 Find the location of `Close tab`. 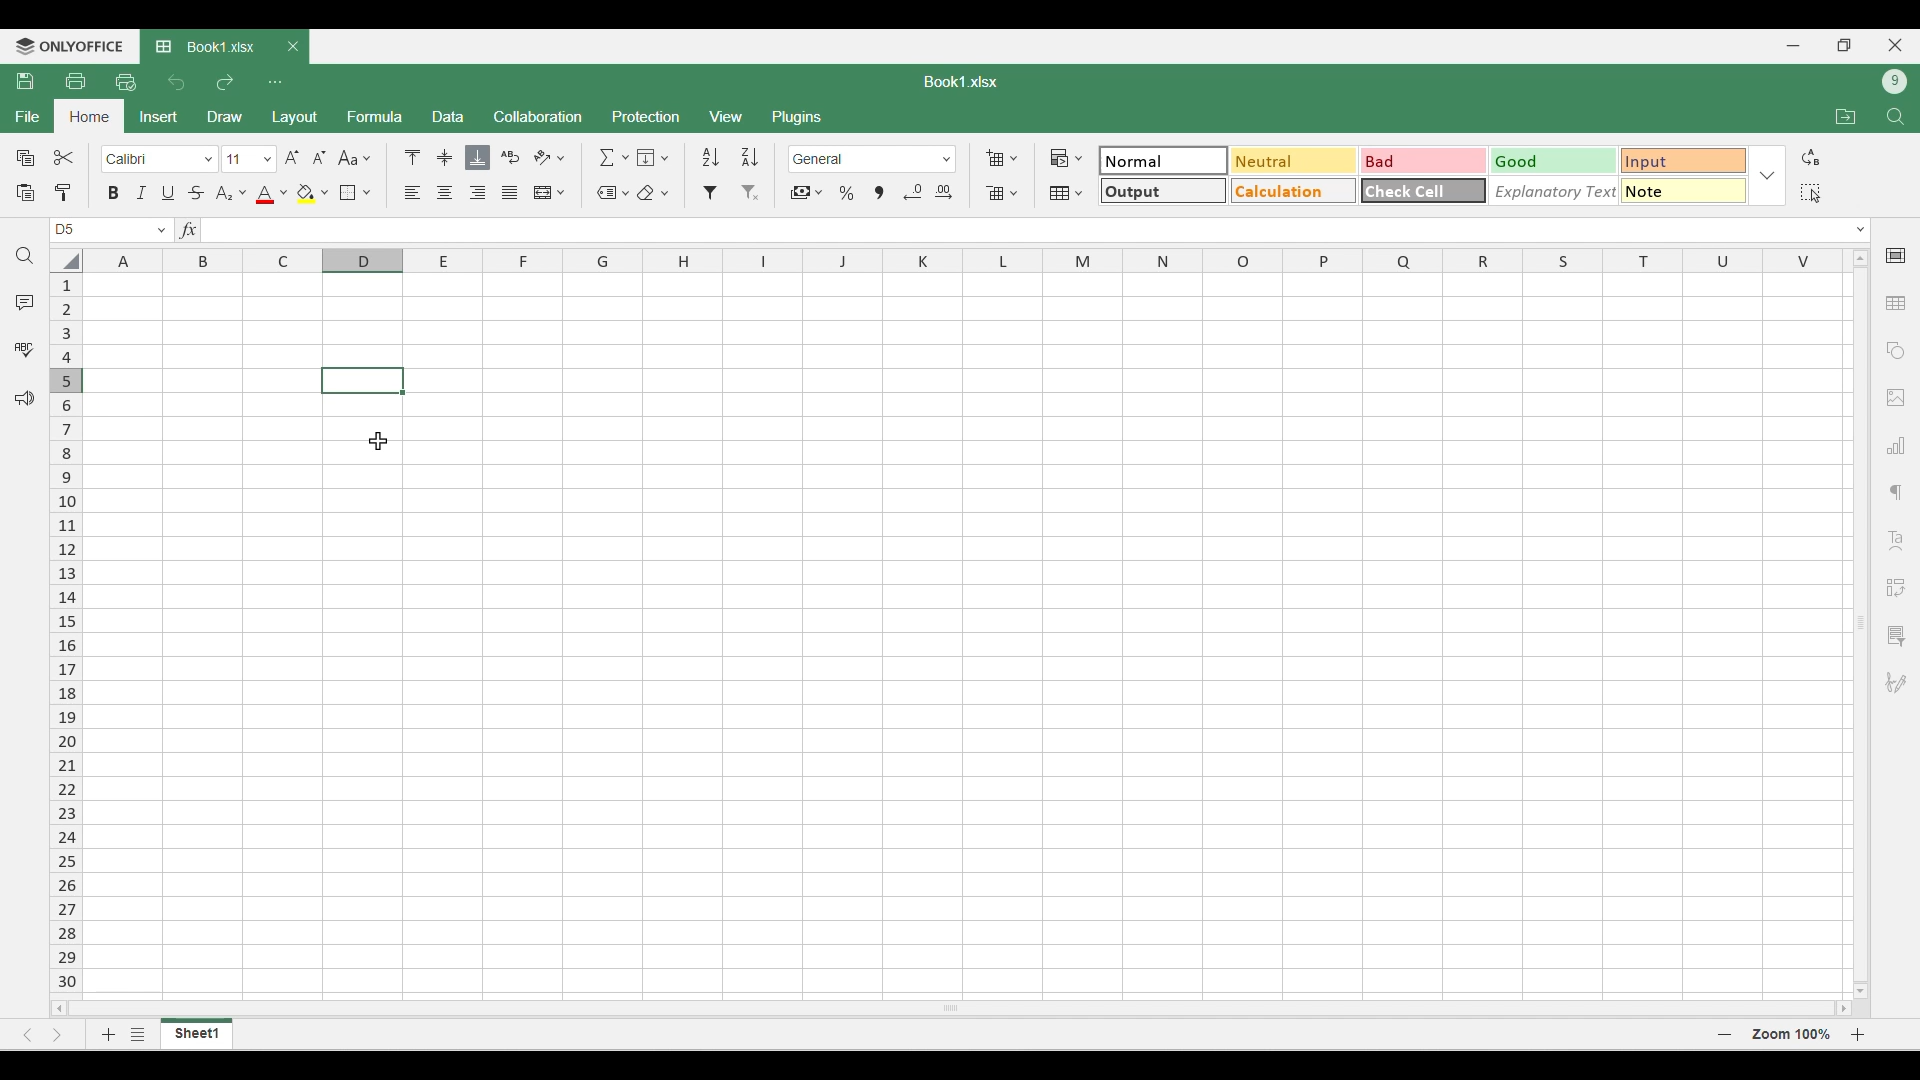

Close tab is located at coordinates (293, 47).